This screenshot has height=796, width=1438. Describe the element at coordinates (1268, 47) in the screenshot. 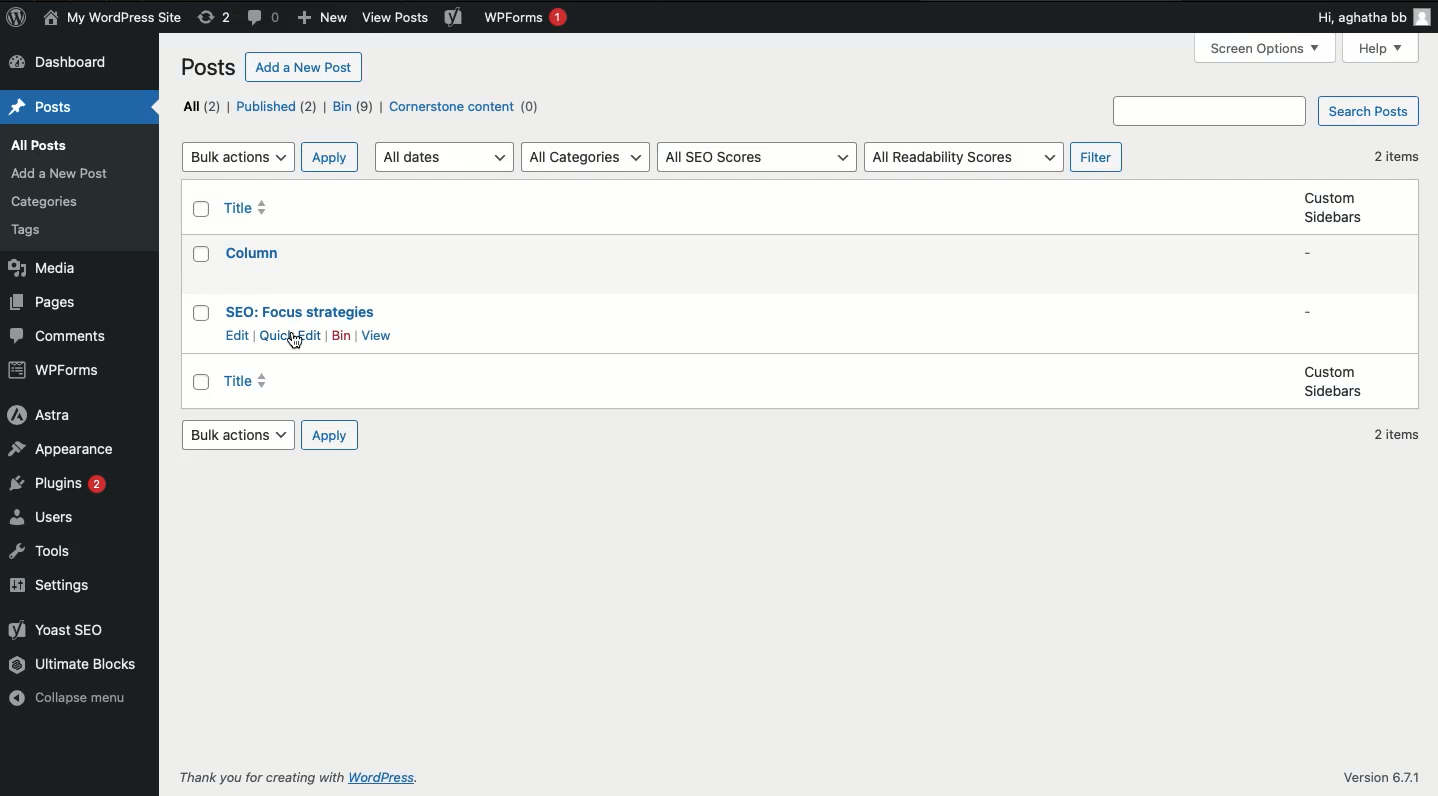

I see `Screen options` at that location.